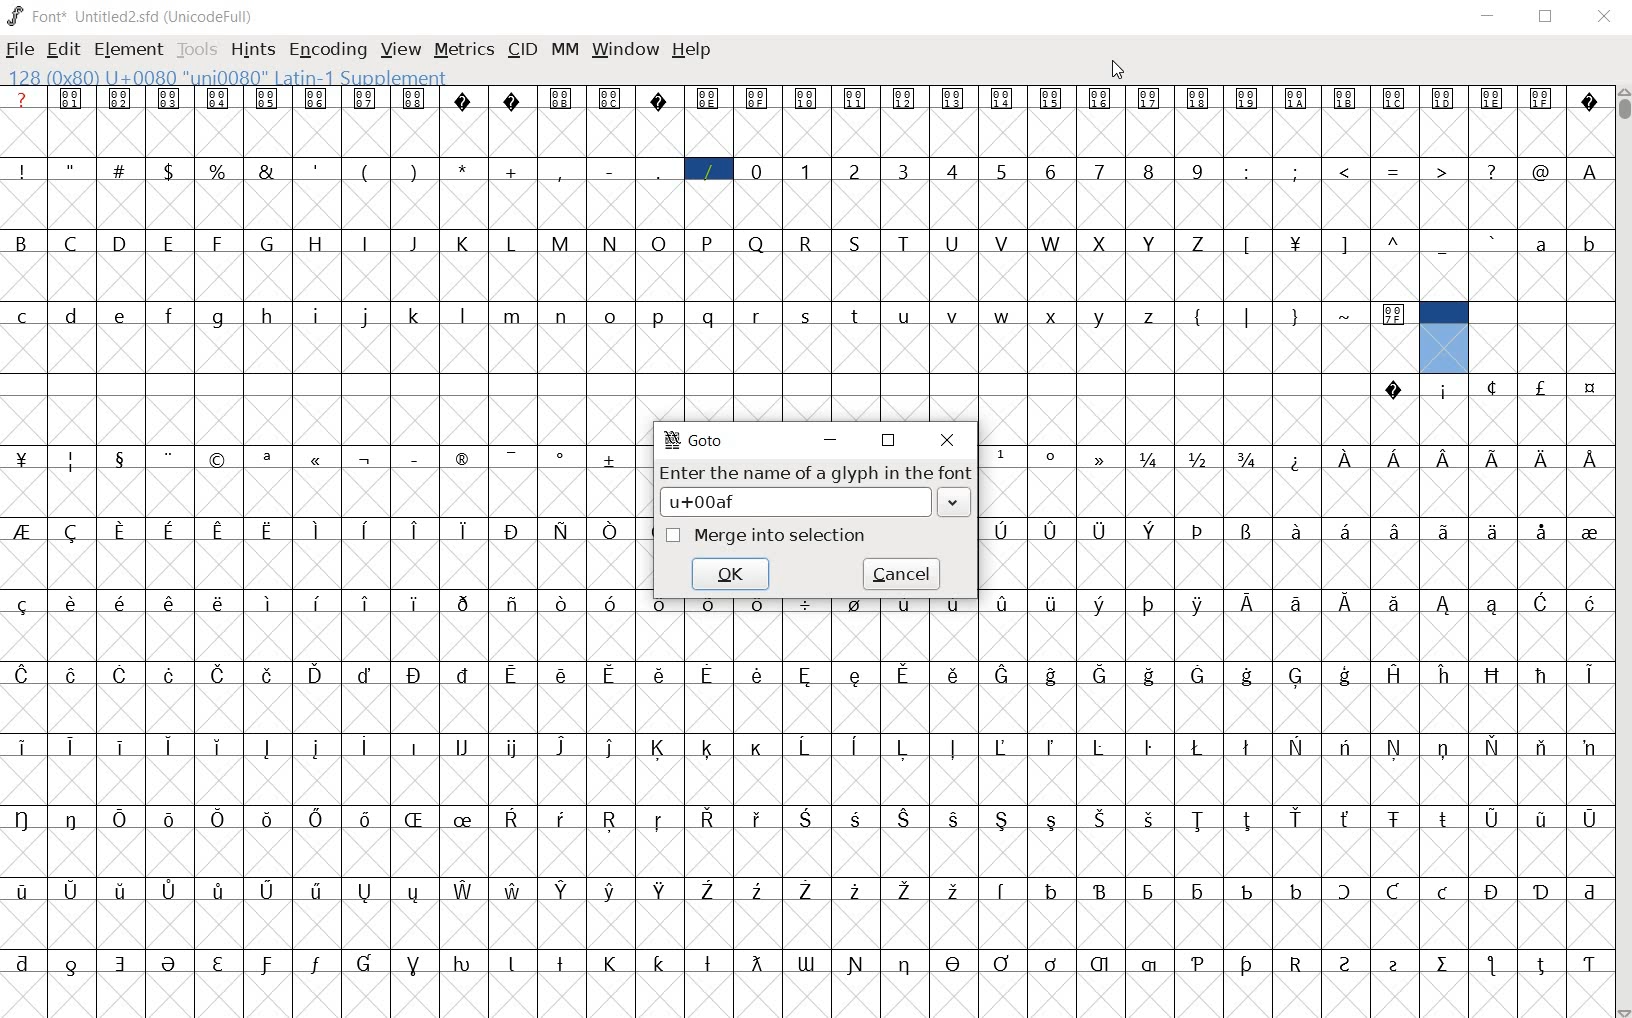 Image resolution: width=1632 pixels, height=1018 pixels. What do you see at coordinates (1152, 603) in the screenshot?
I see `Symbol` at bounding box center [1152, 603].